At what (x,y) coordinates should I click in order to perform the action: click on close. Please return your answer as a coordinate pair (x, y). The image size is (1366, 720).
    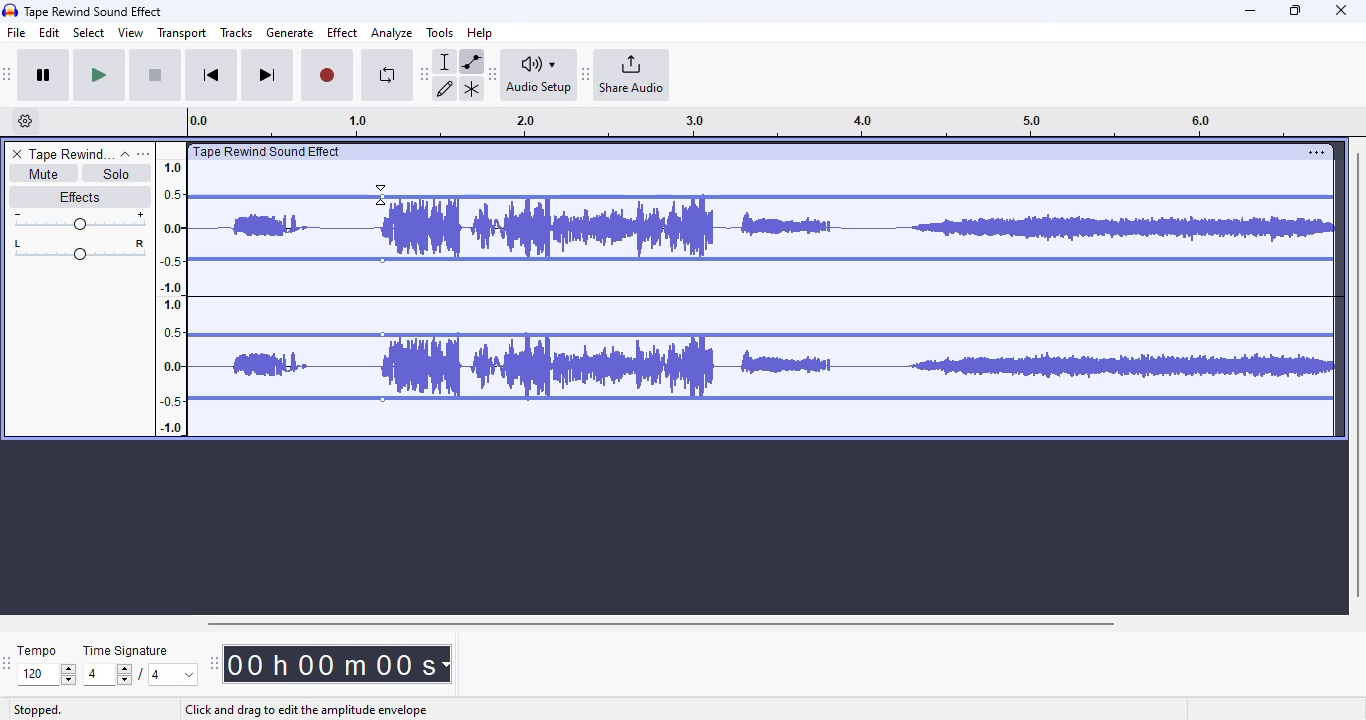
    Looking at the image, I should click on (1341, 10).